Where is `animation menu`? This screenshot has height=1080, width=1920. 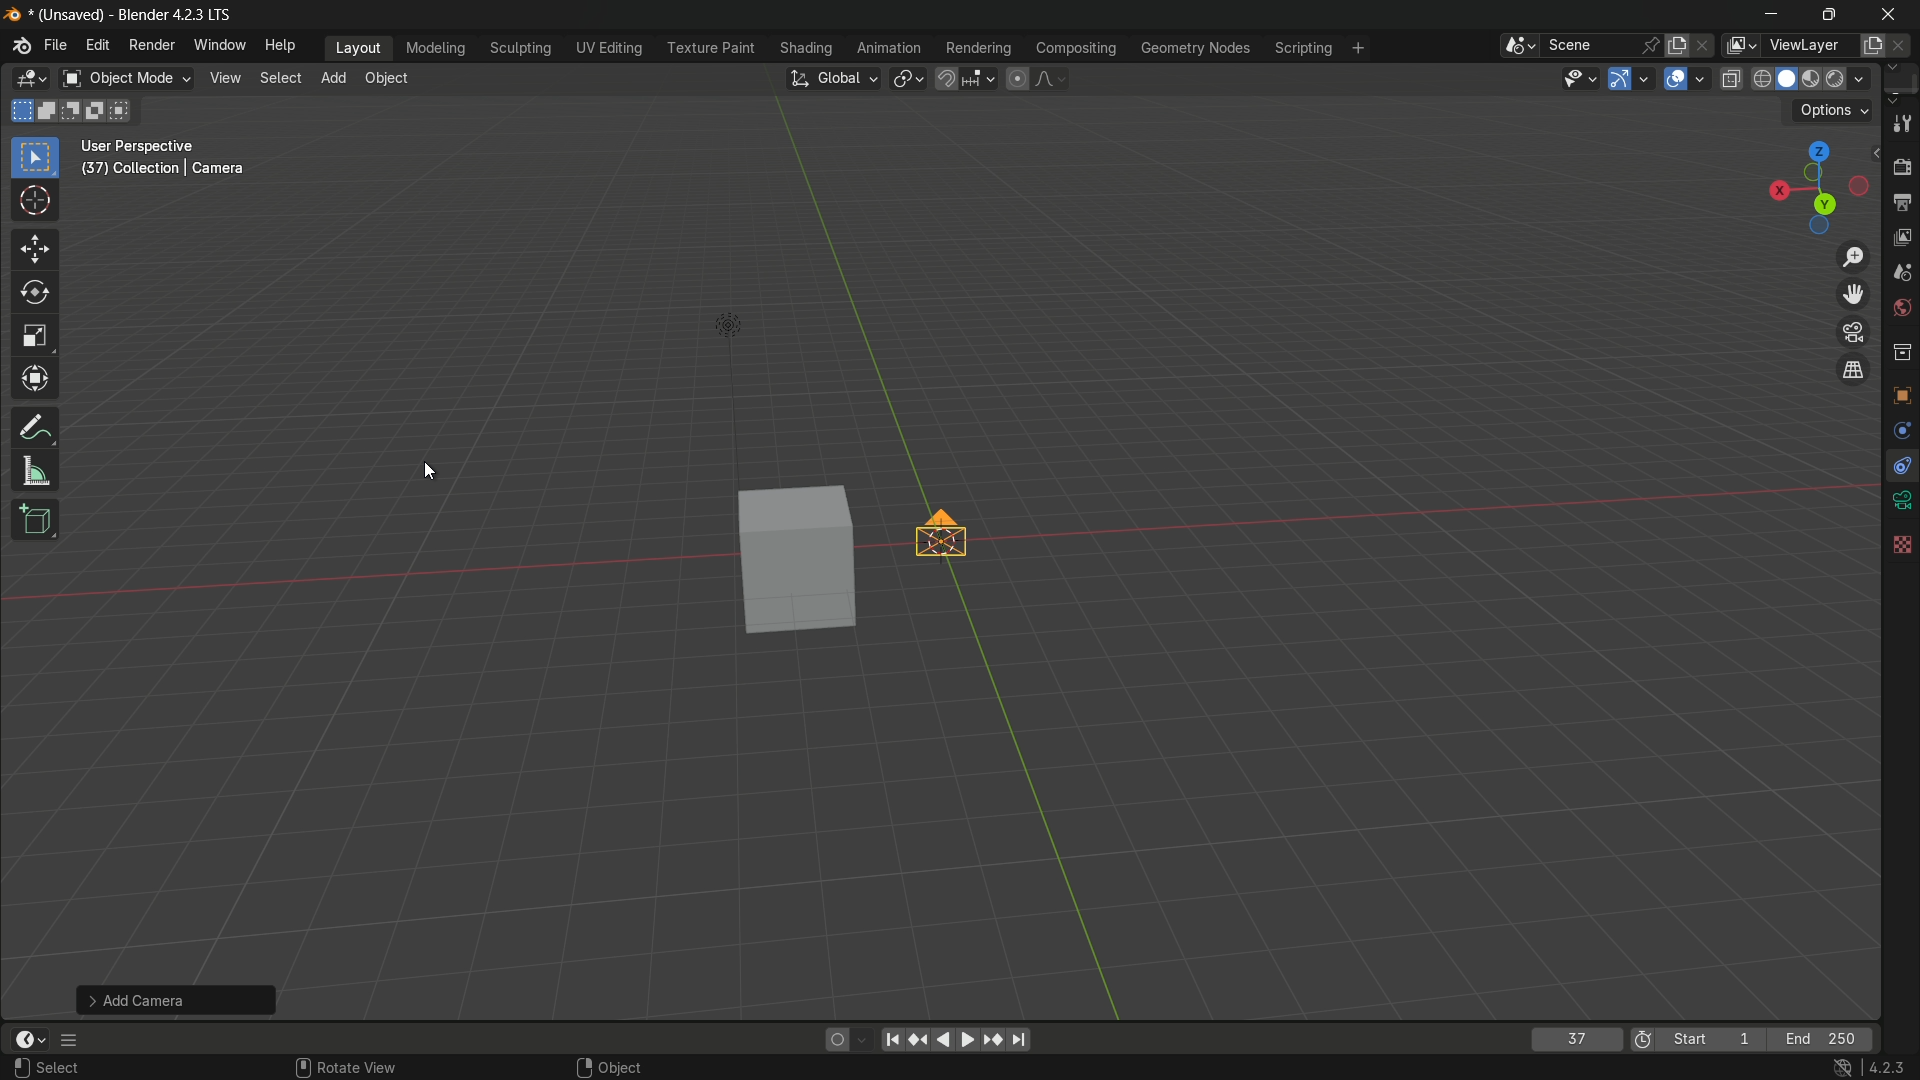 animation menu is located at coordinates (889, 48).